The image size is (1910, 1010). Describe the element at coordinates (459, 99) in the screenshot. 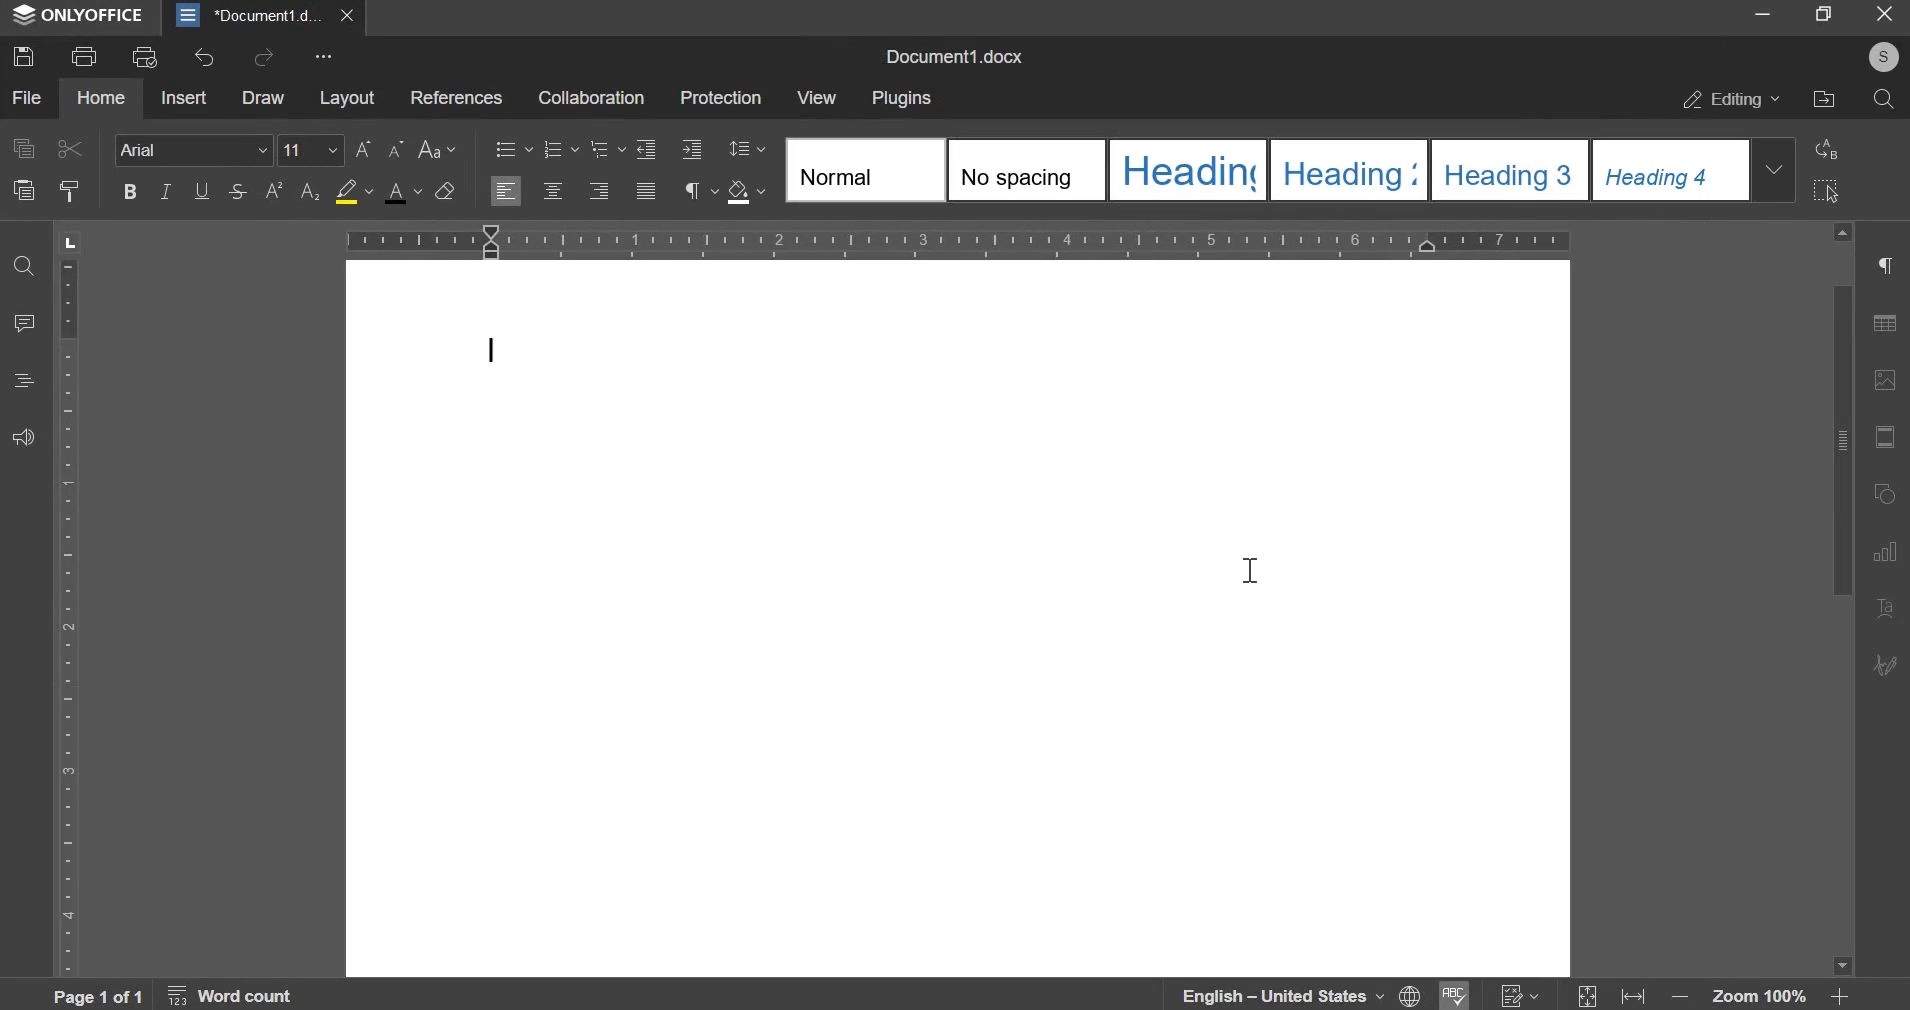

I see `references` at that location.